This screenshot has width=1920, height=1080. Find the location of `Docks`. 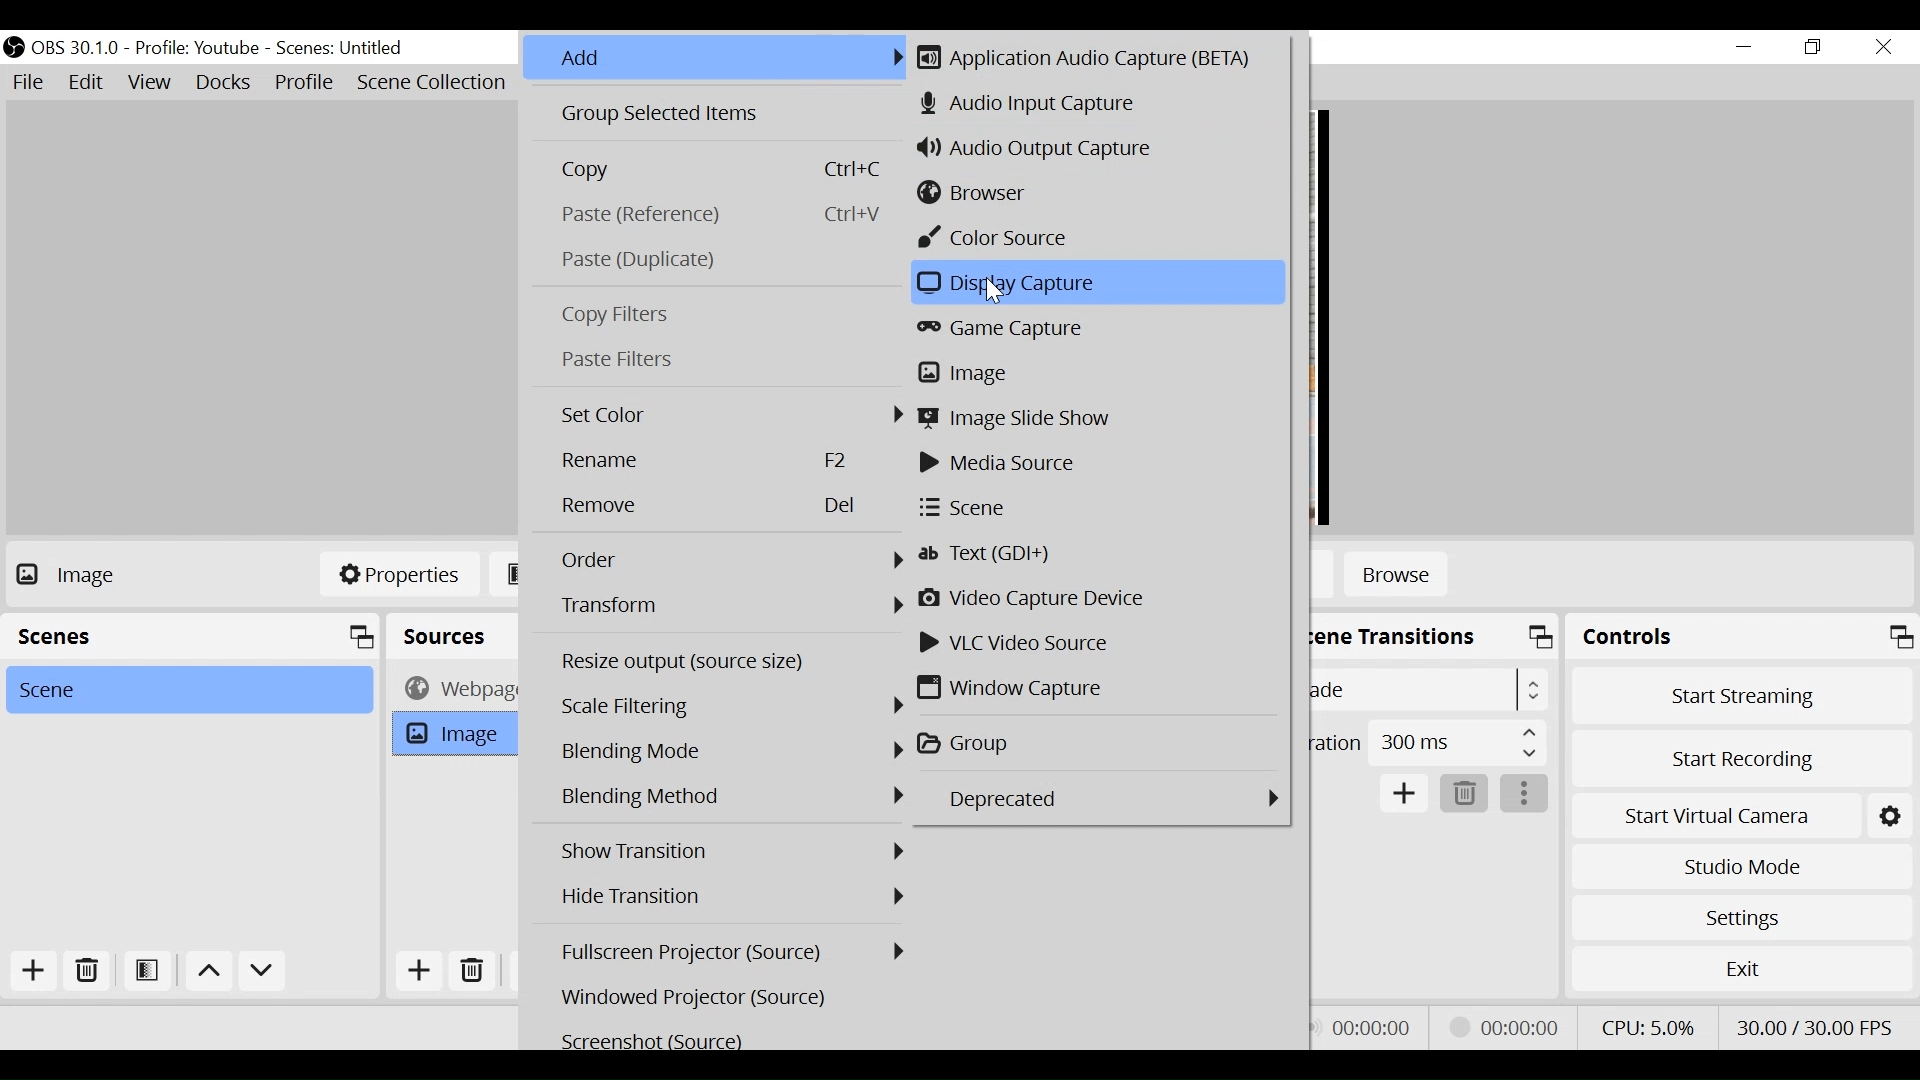

Docks is located at coordinates (225, 83).